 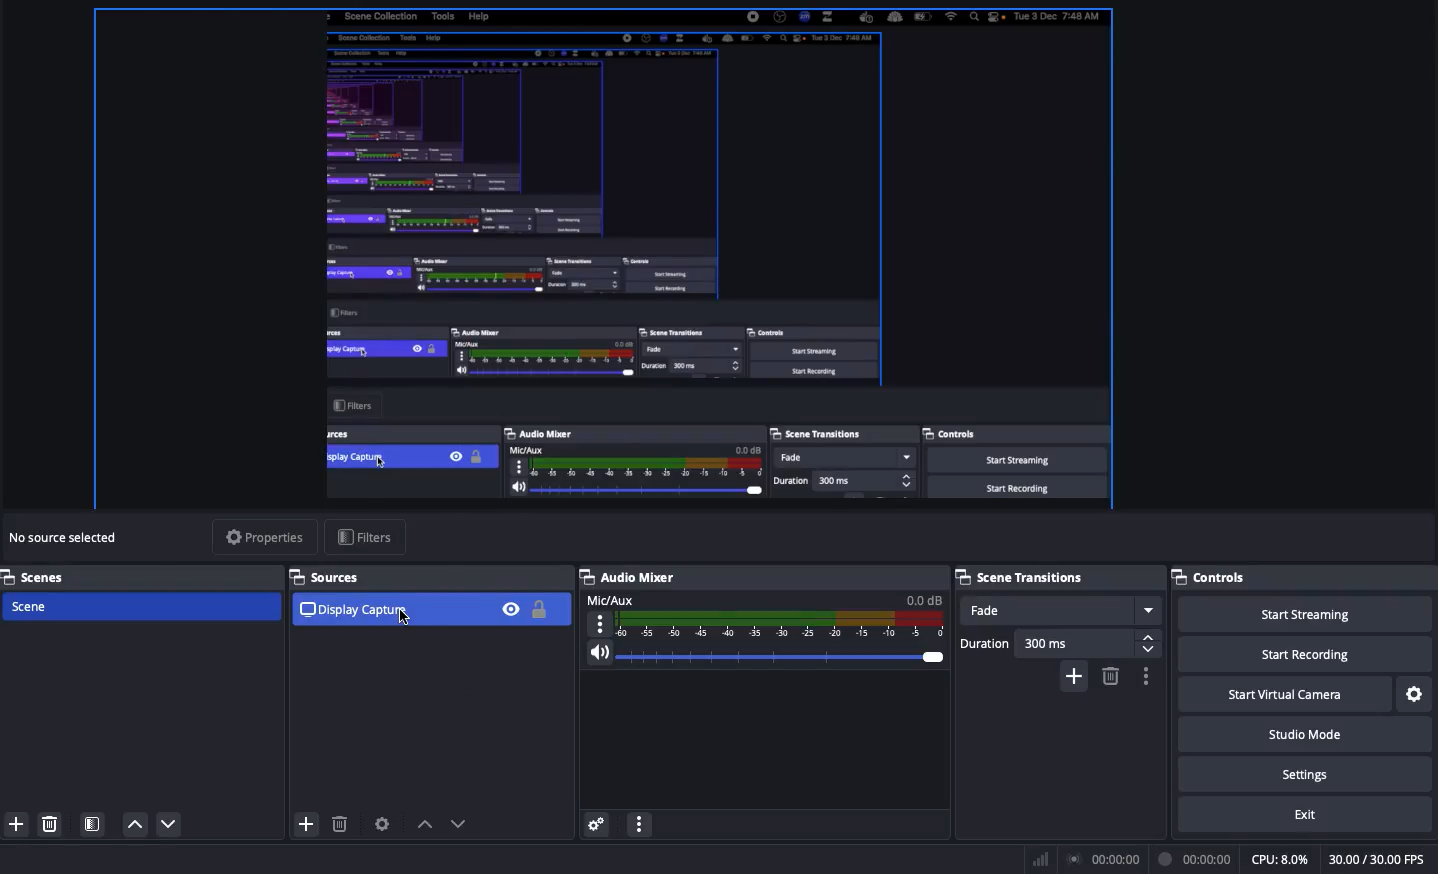 What do you see at coordinates (92, 823) in the screenshot?
I see `Scene filters` at bounding box center [92, 823].